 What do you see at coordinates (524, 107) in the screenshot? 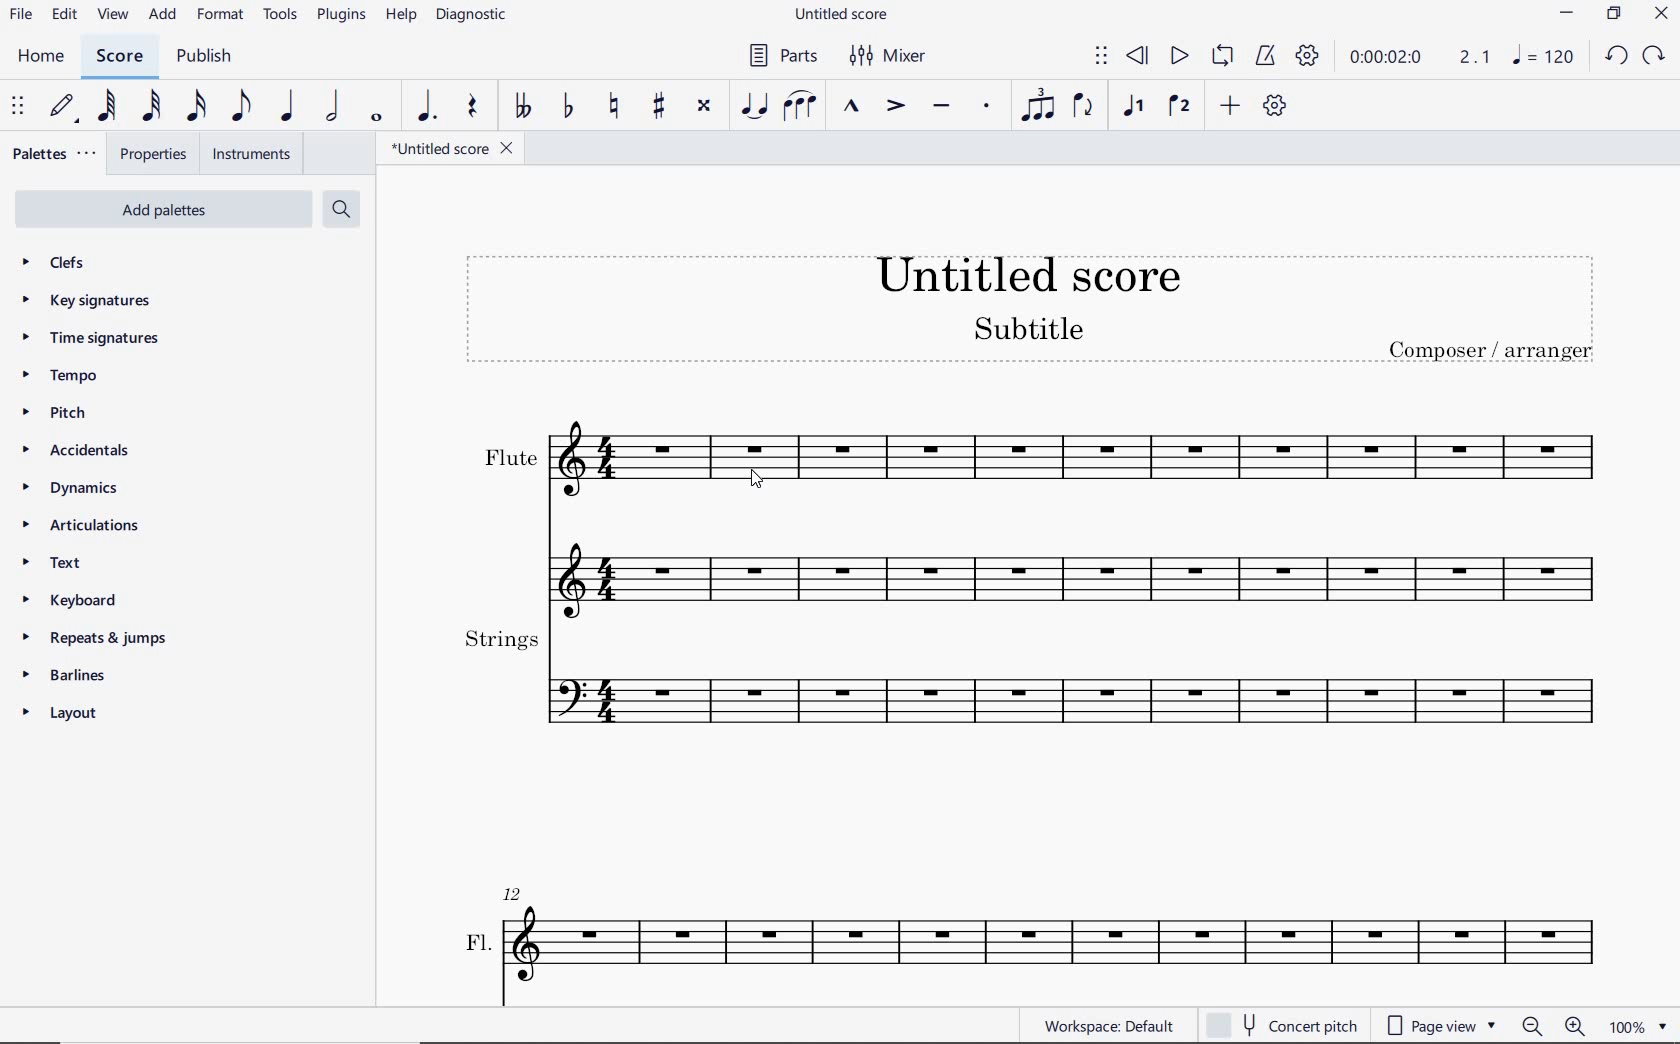
I see `TOGGLE DOUBLE-FLAT` at bounding box center [524, 107].